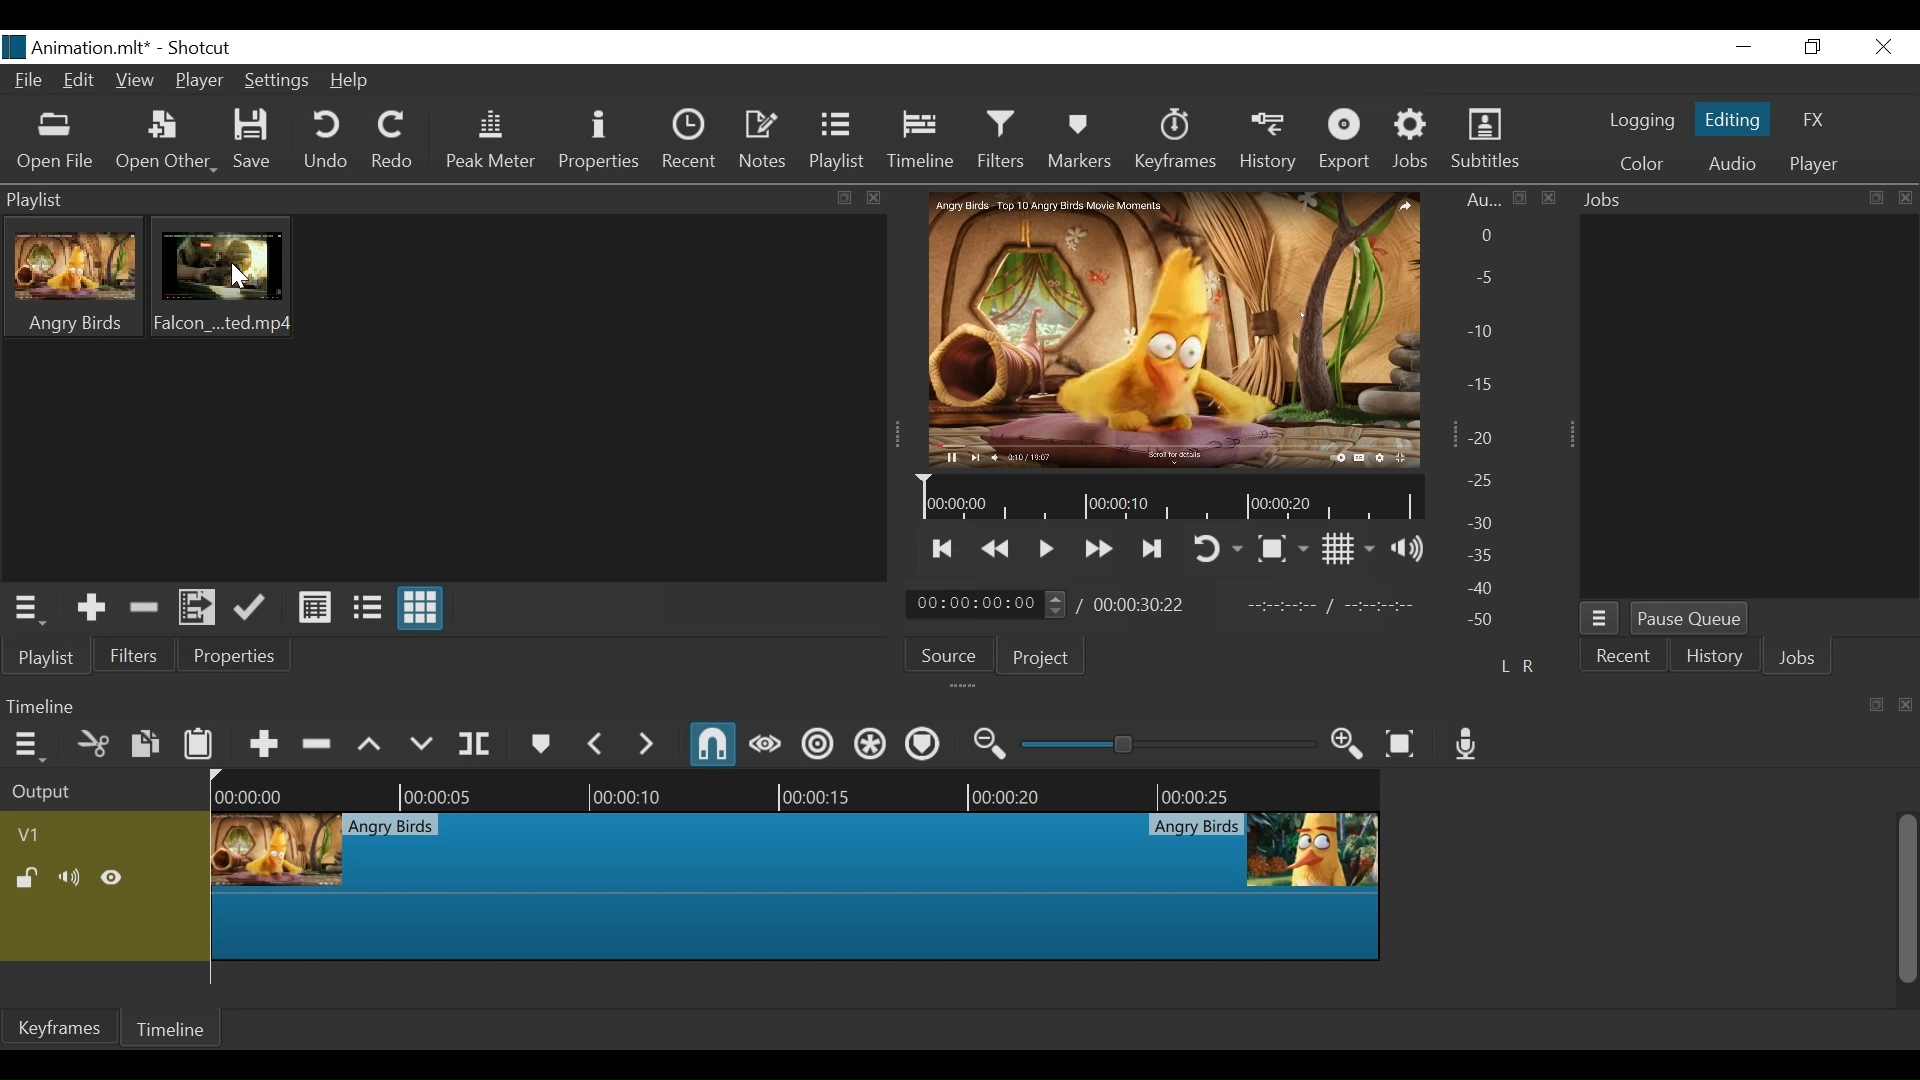 The image size is (1920, 1080). I want to click on Audio, so click(1730, 164).